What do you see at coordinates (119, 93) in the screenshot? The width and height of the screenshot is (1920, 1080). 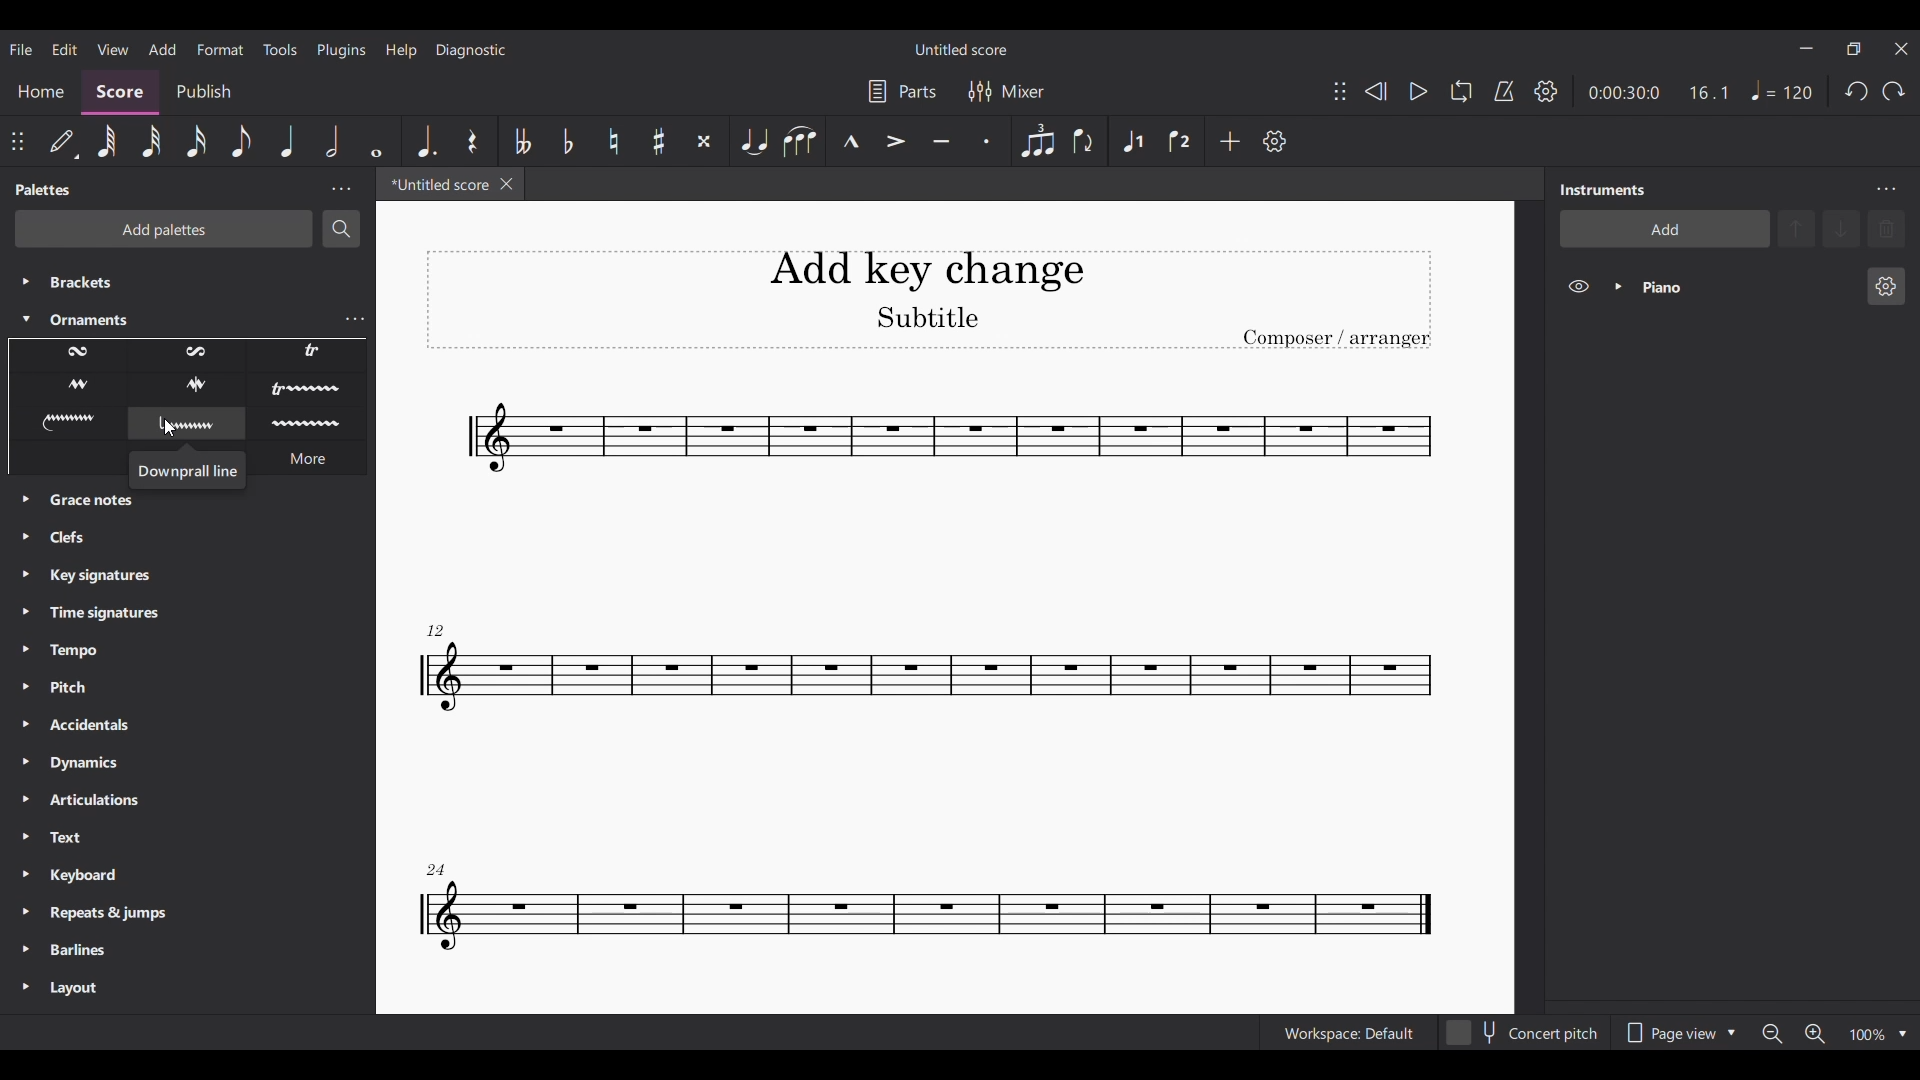 I see `Score section` at bounding box center [119, 93].